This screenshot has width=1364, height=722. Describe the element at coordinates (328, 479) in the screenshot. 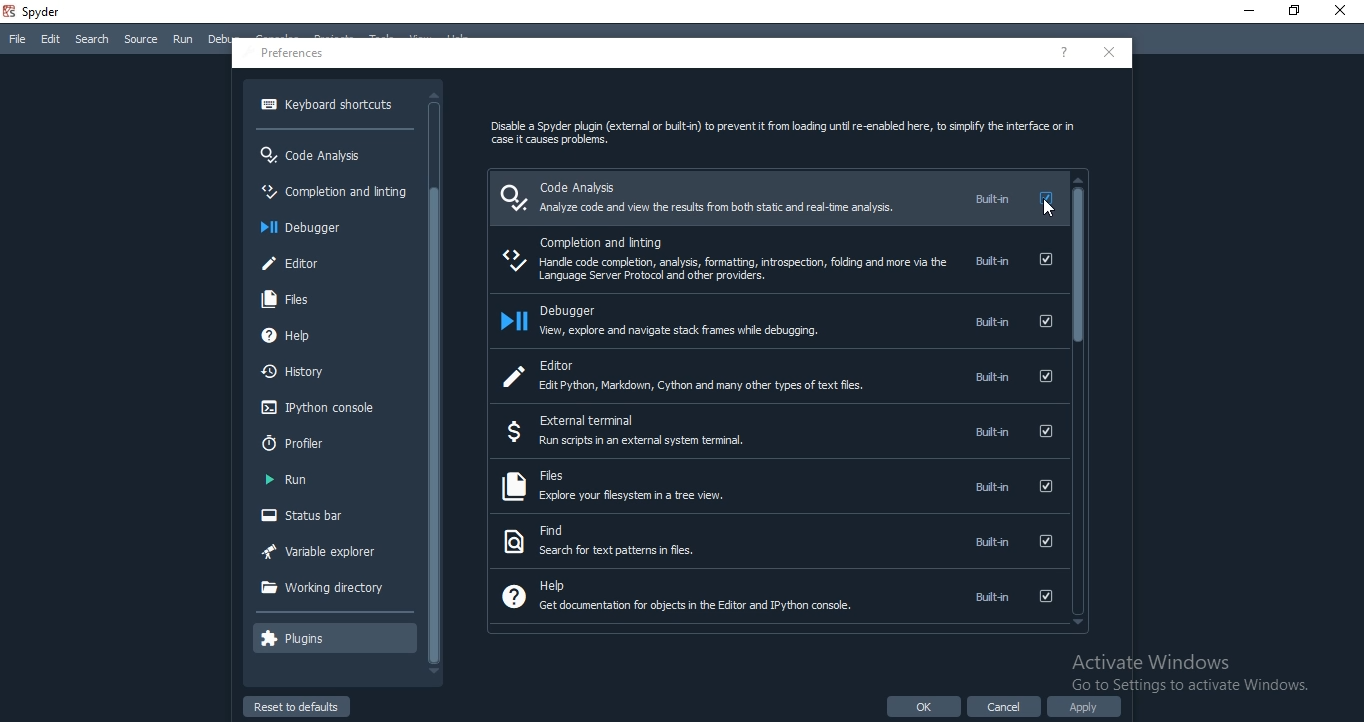

I see `run` at that location.